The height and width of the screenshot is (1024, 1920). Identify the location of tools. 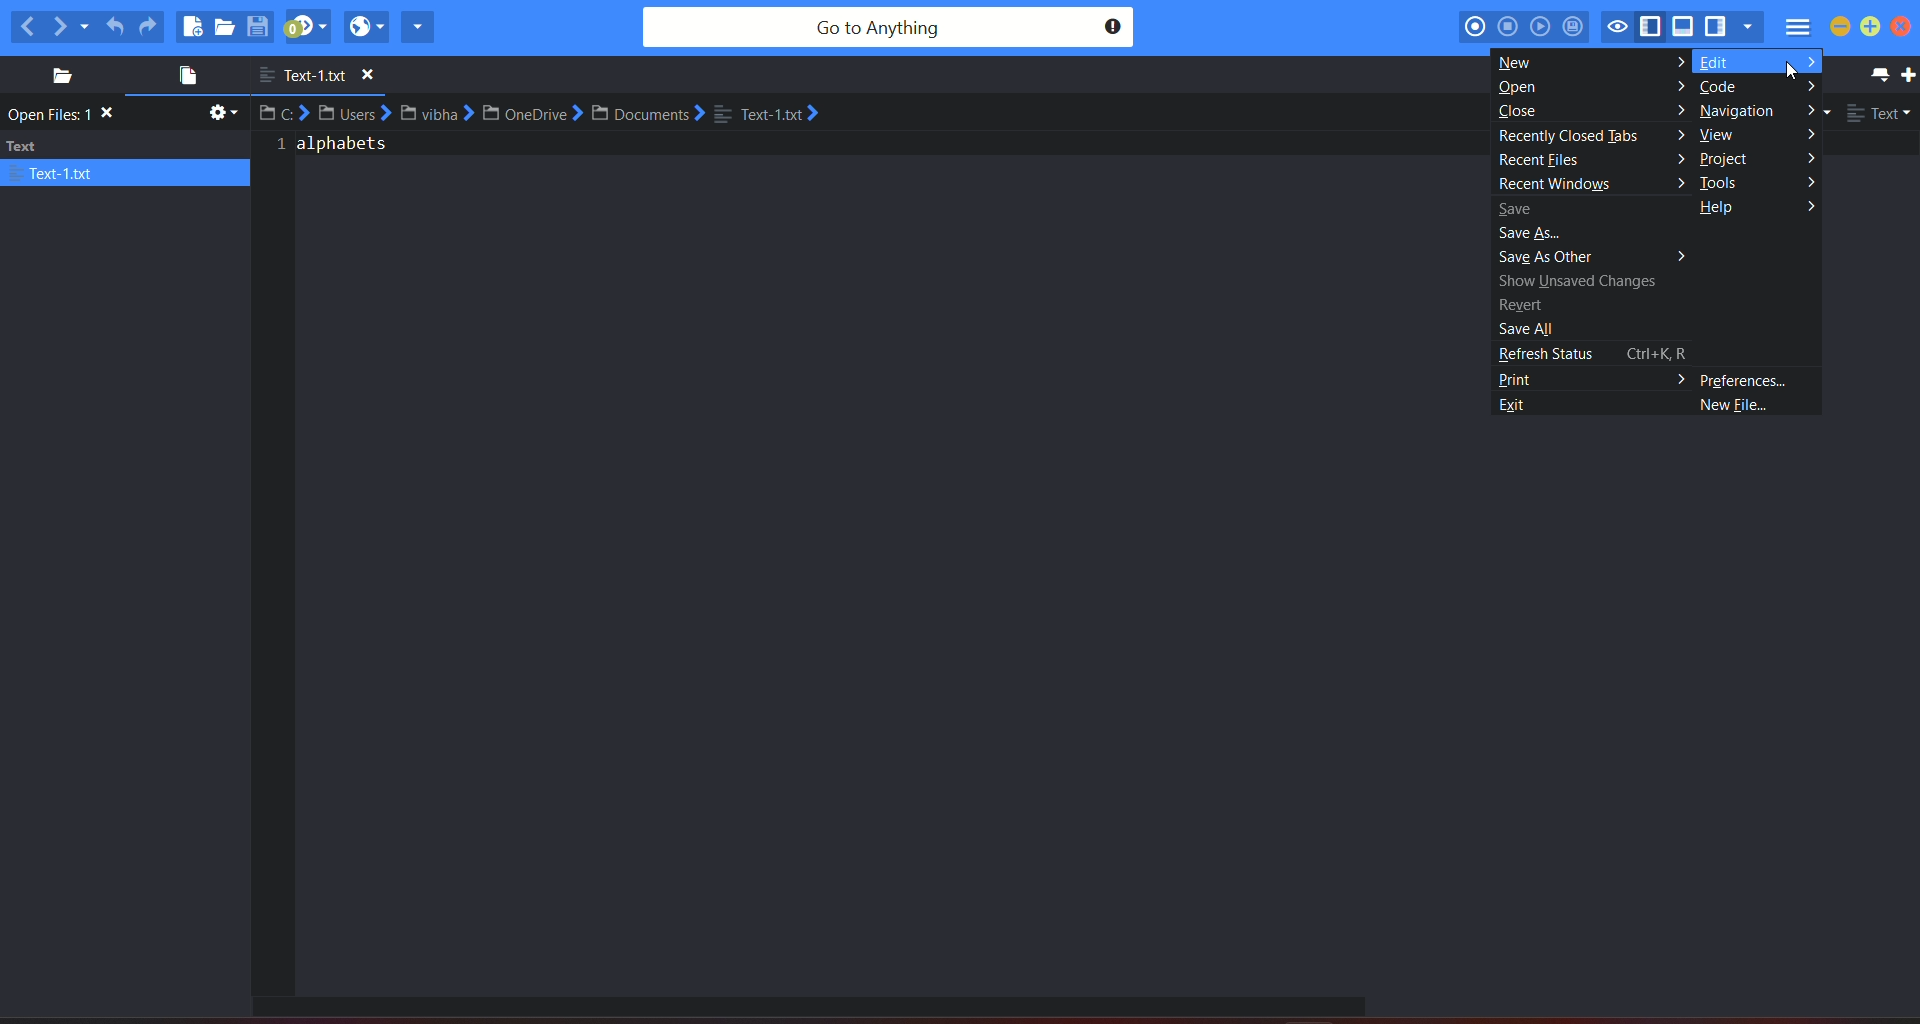
(1723, 184).